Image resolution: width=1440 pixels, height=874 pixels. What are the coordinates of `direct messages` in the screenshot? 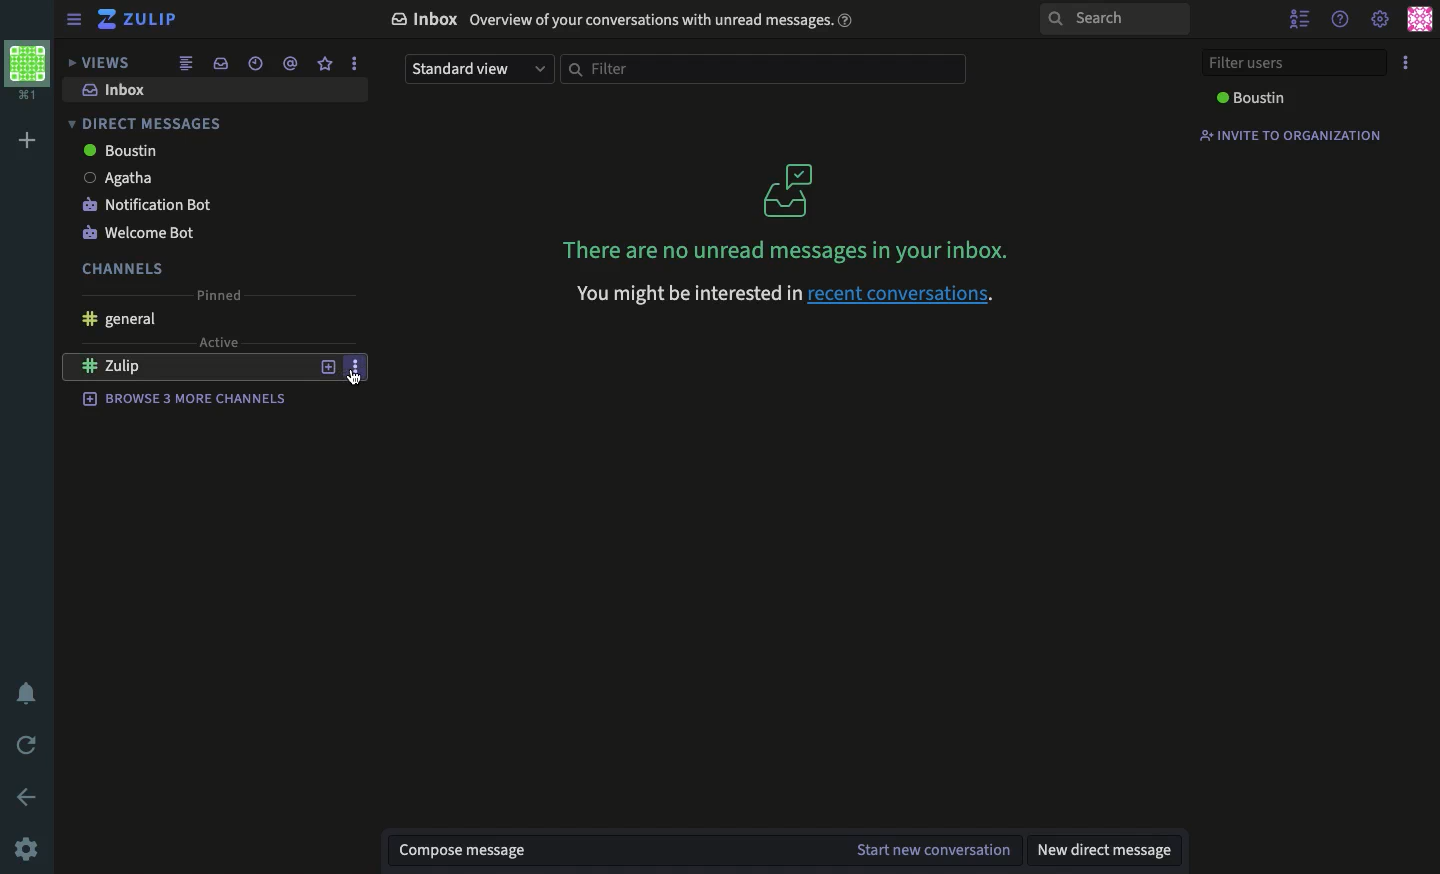 It's located at (142, 124).